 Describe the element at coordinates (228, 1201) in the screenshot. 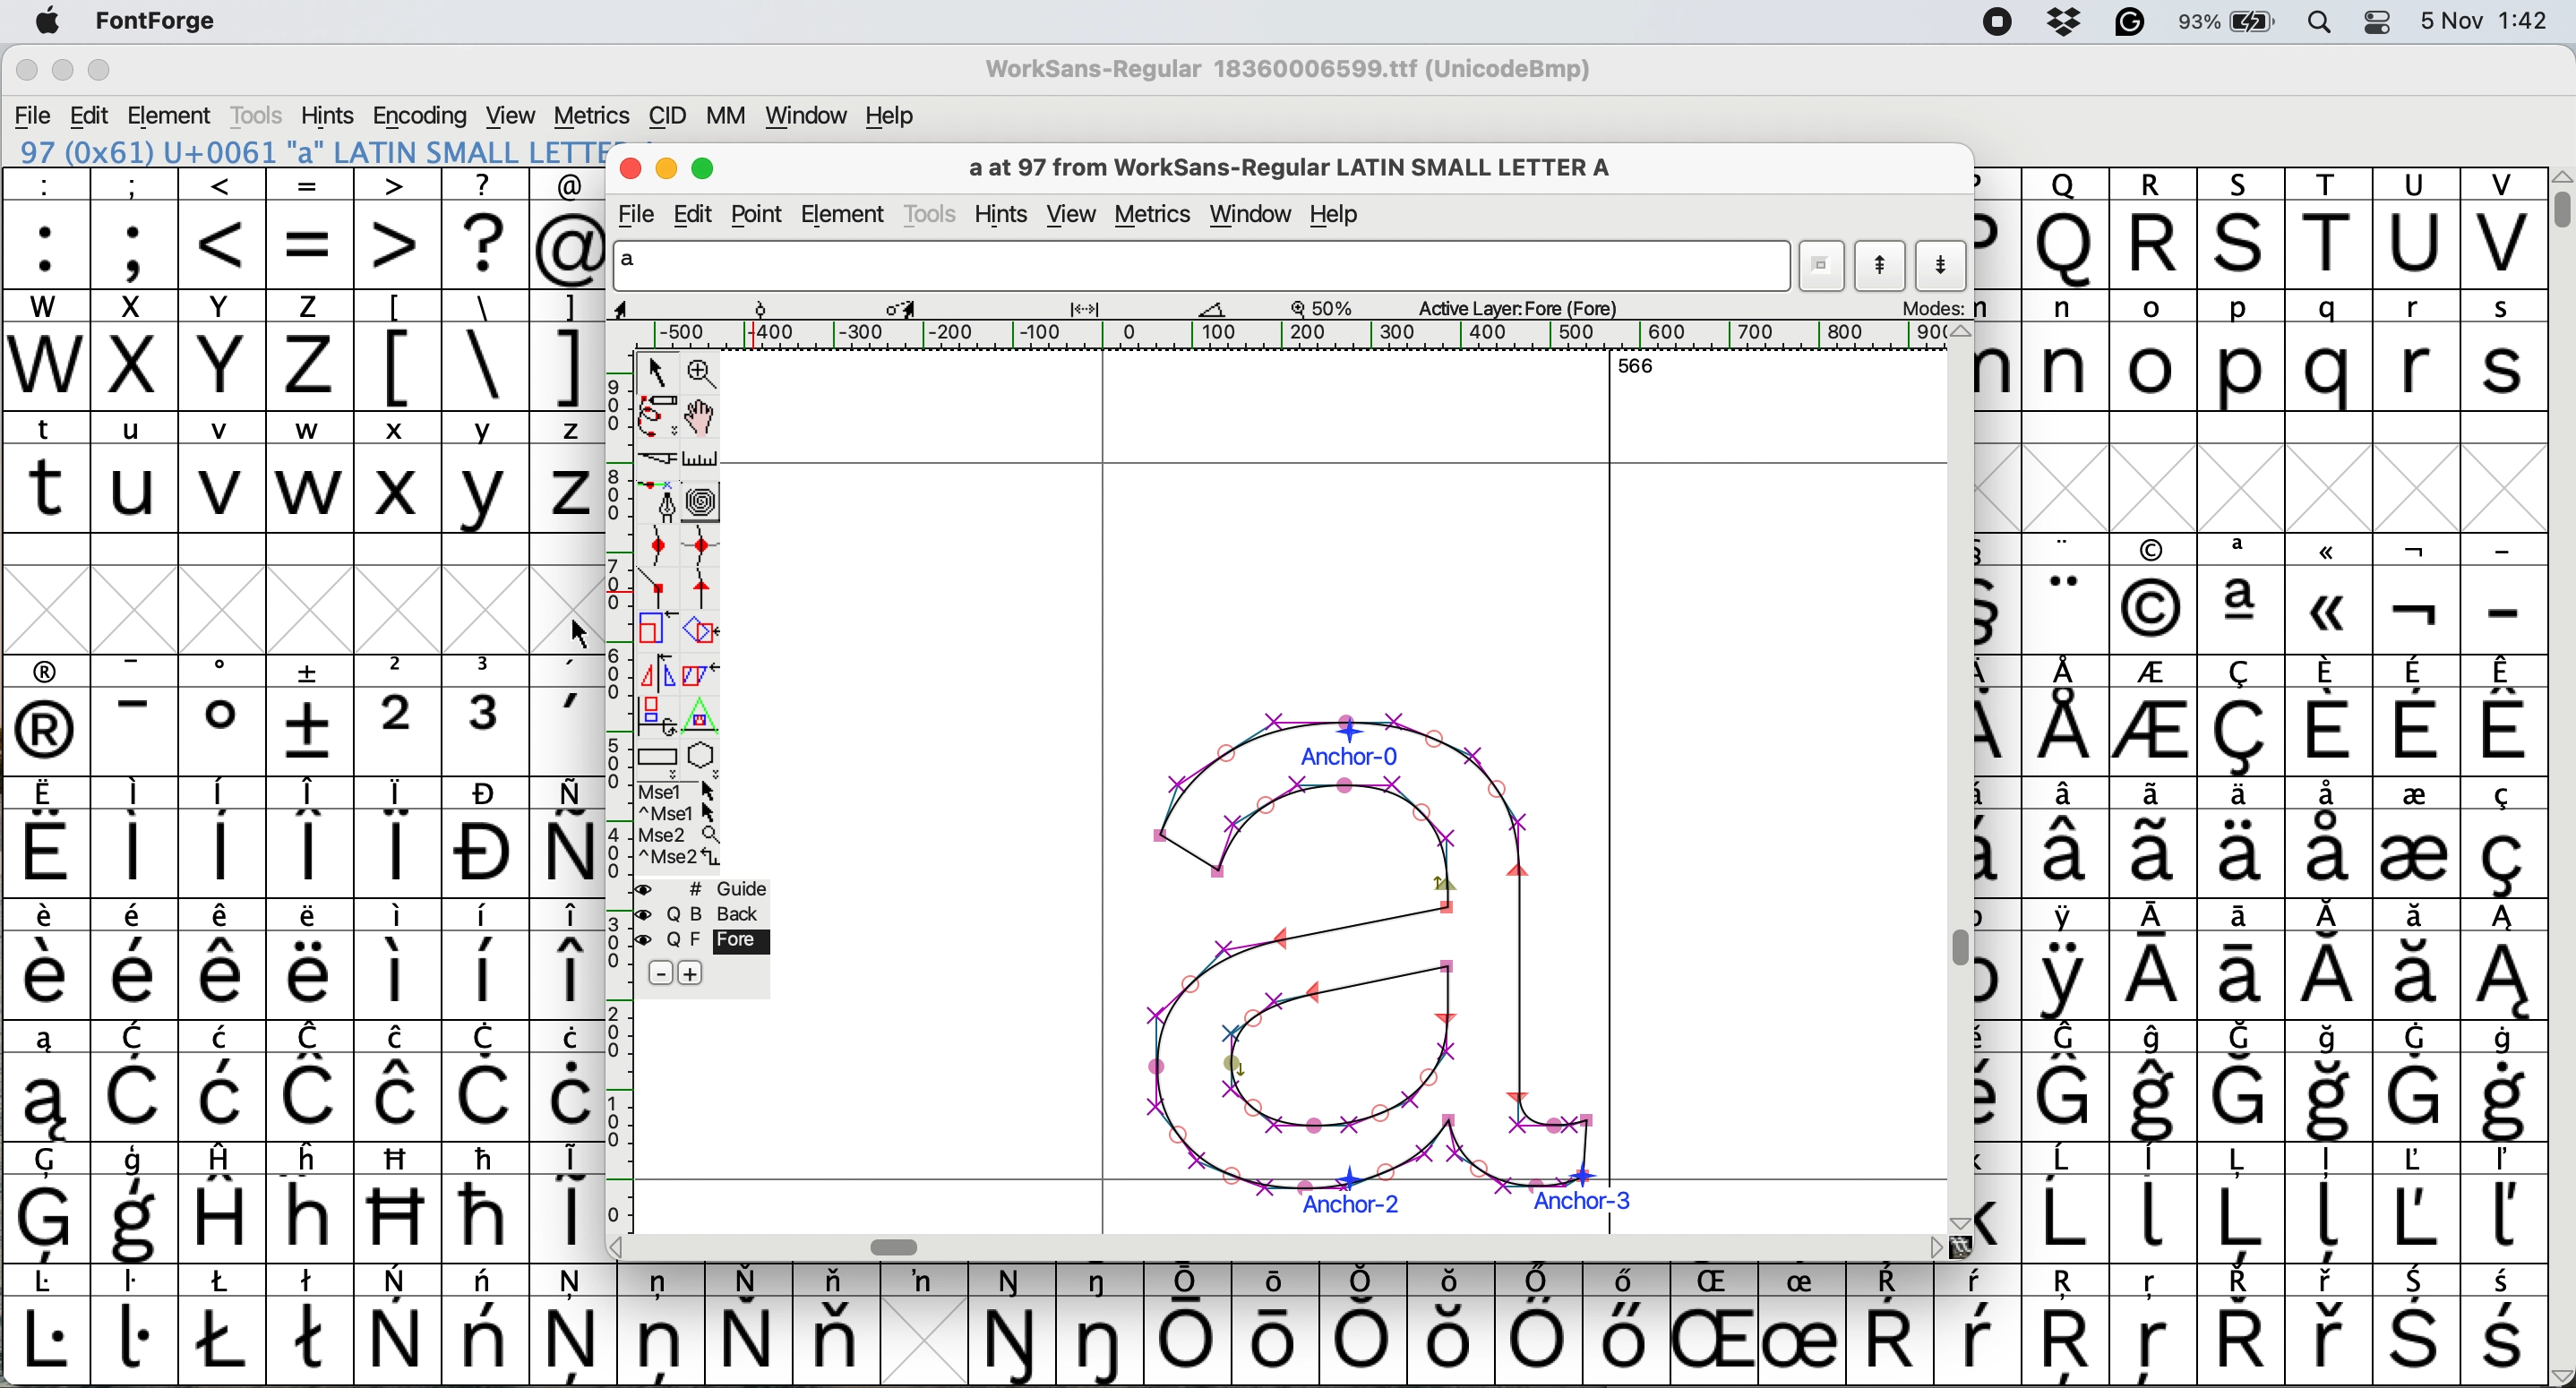

I see `symbol` at that location.